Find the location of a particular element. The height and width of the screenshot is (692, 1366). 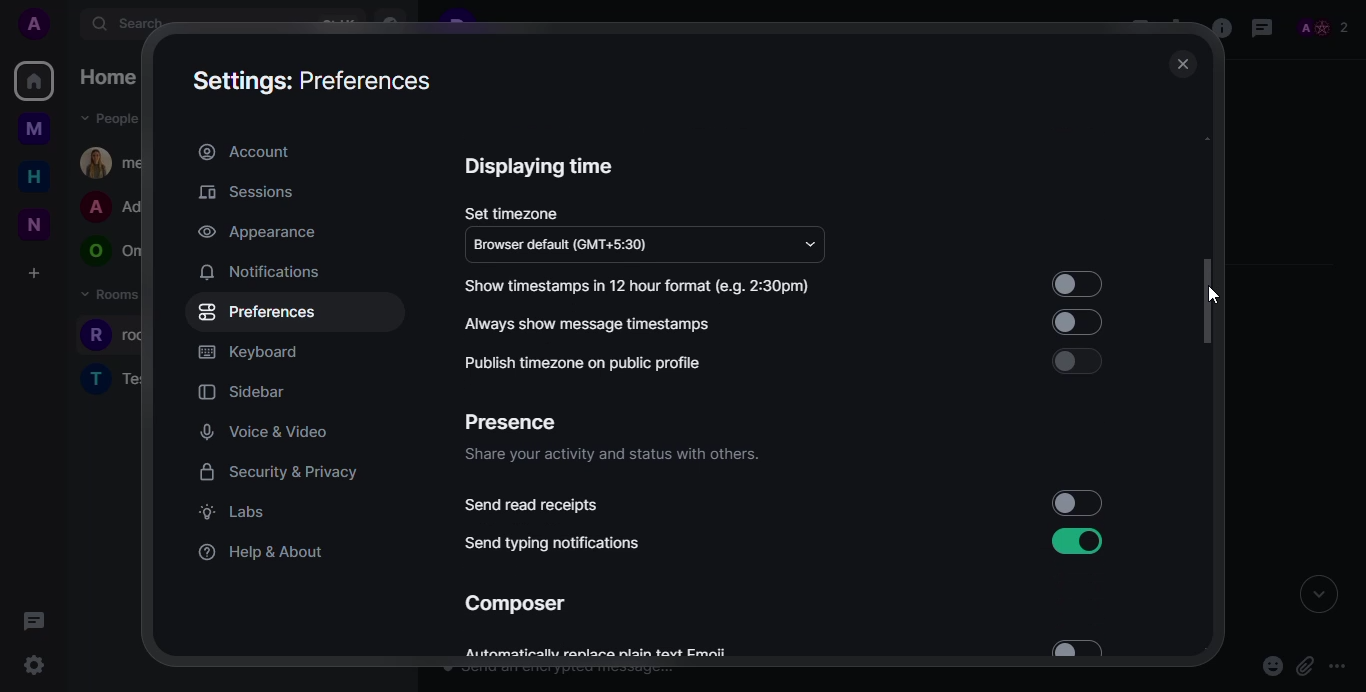

new is located at coordinates (30, 222).